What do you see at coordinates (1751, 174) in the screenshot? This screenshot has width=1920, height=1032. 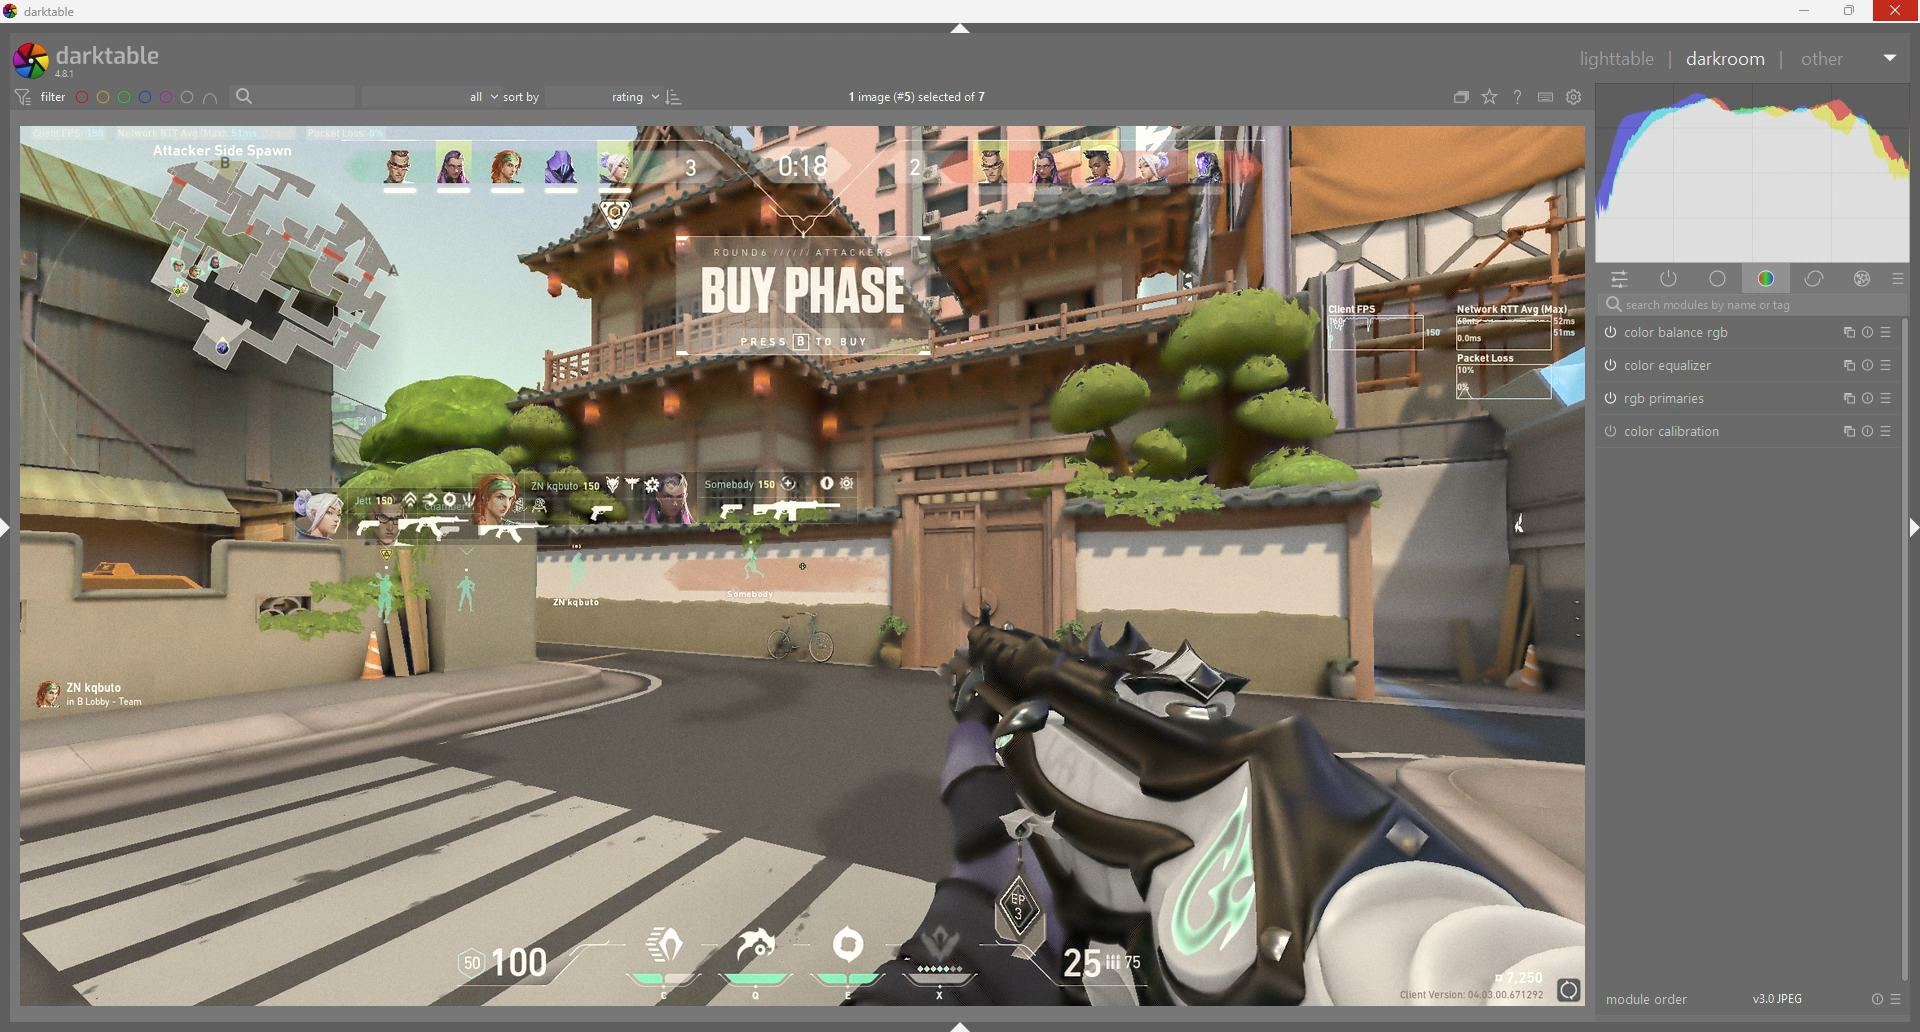 I see `heat graph` at bounding box center [1751, 174].